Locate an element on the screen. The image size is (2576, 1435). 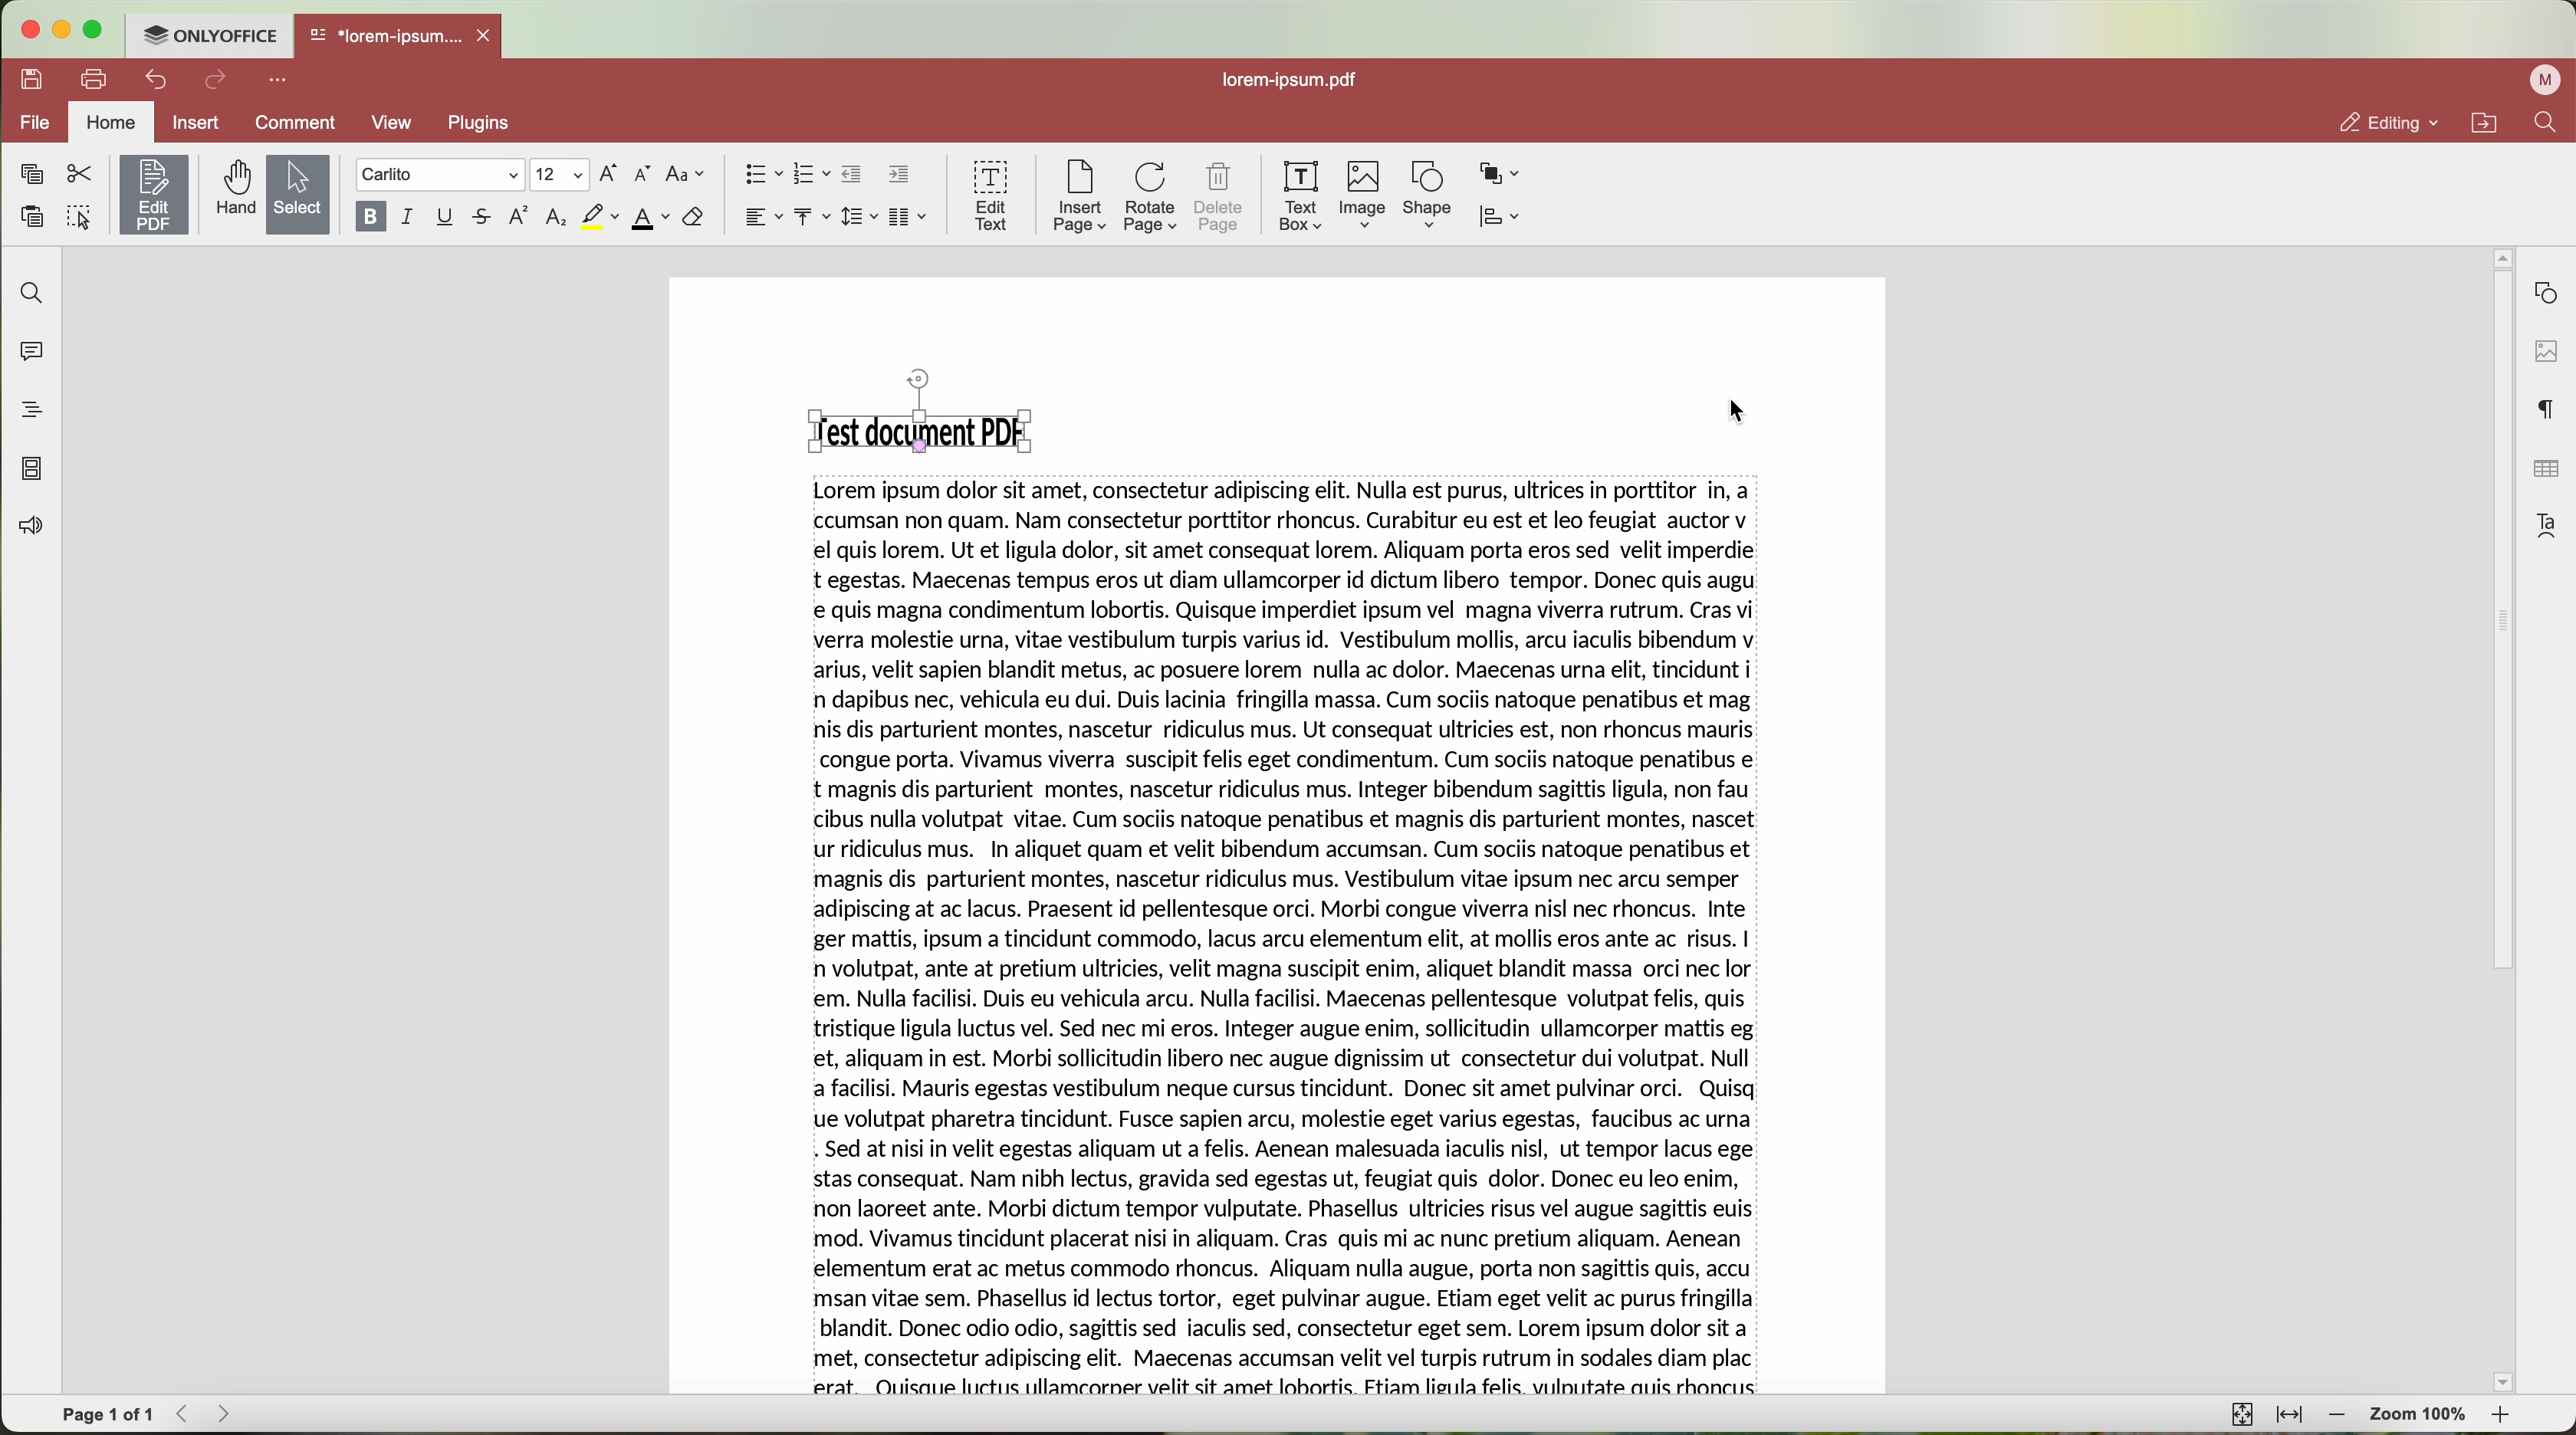
cut is located at coordinates (77, 172).